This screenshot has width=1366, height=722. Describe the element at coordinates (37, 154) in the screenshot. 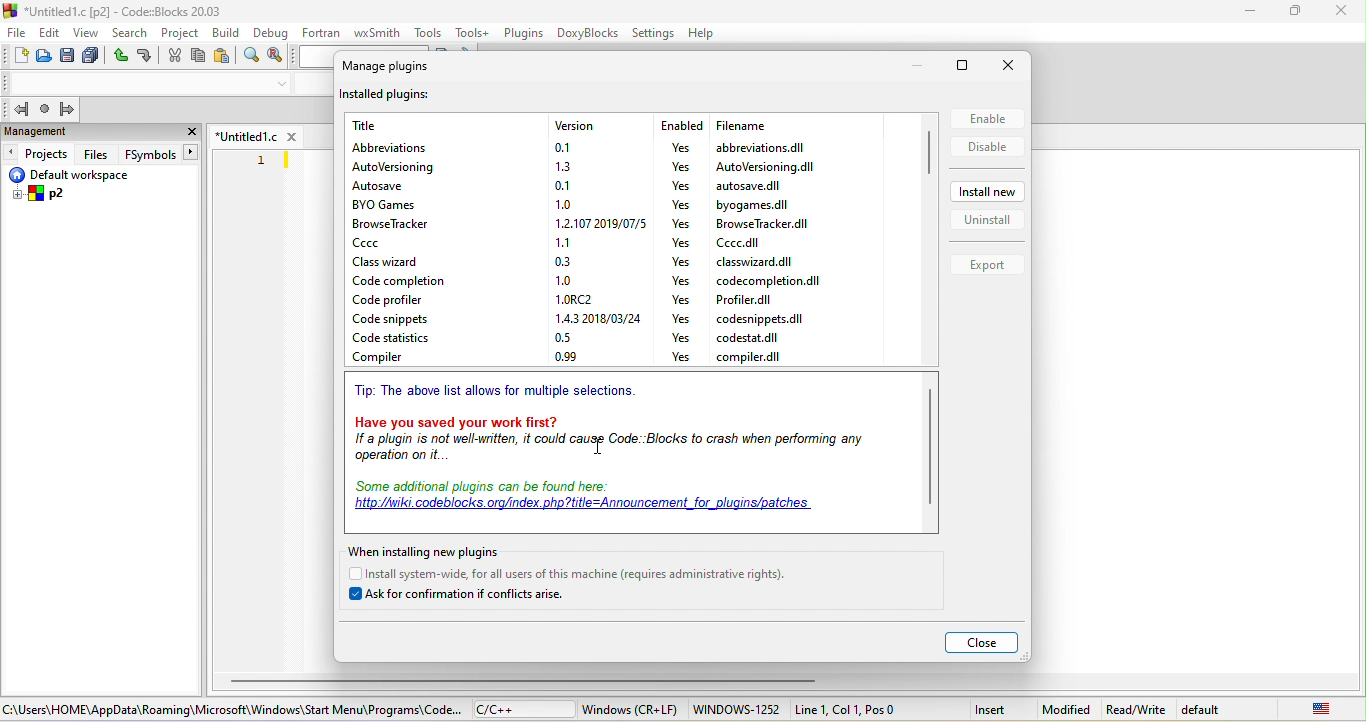

I see `projects` at that location.